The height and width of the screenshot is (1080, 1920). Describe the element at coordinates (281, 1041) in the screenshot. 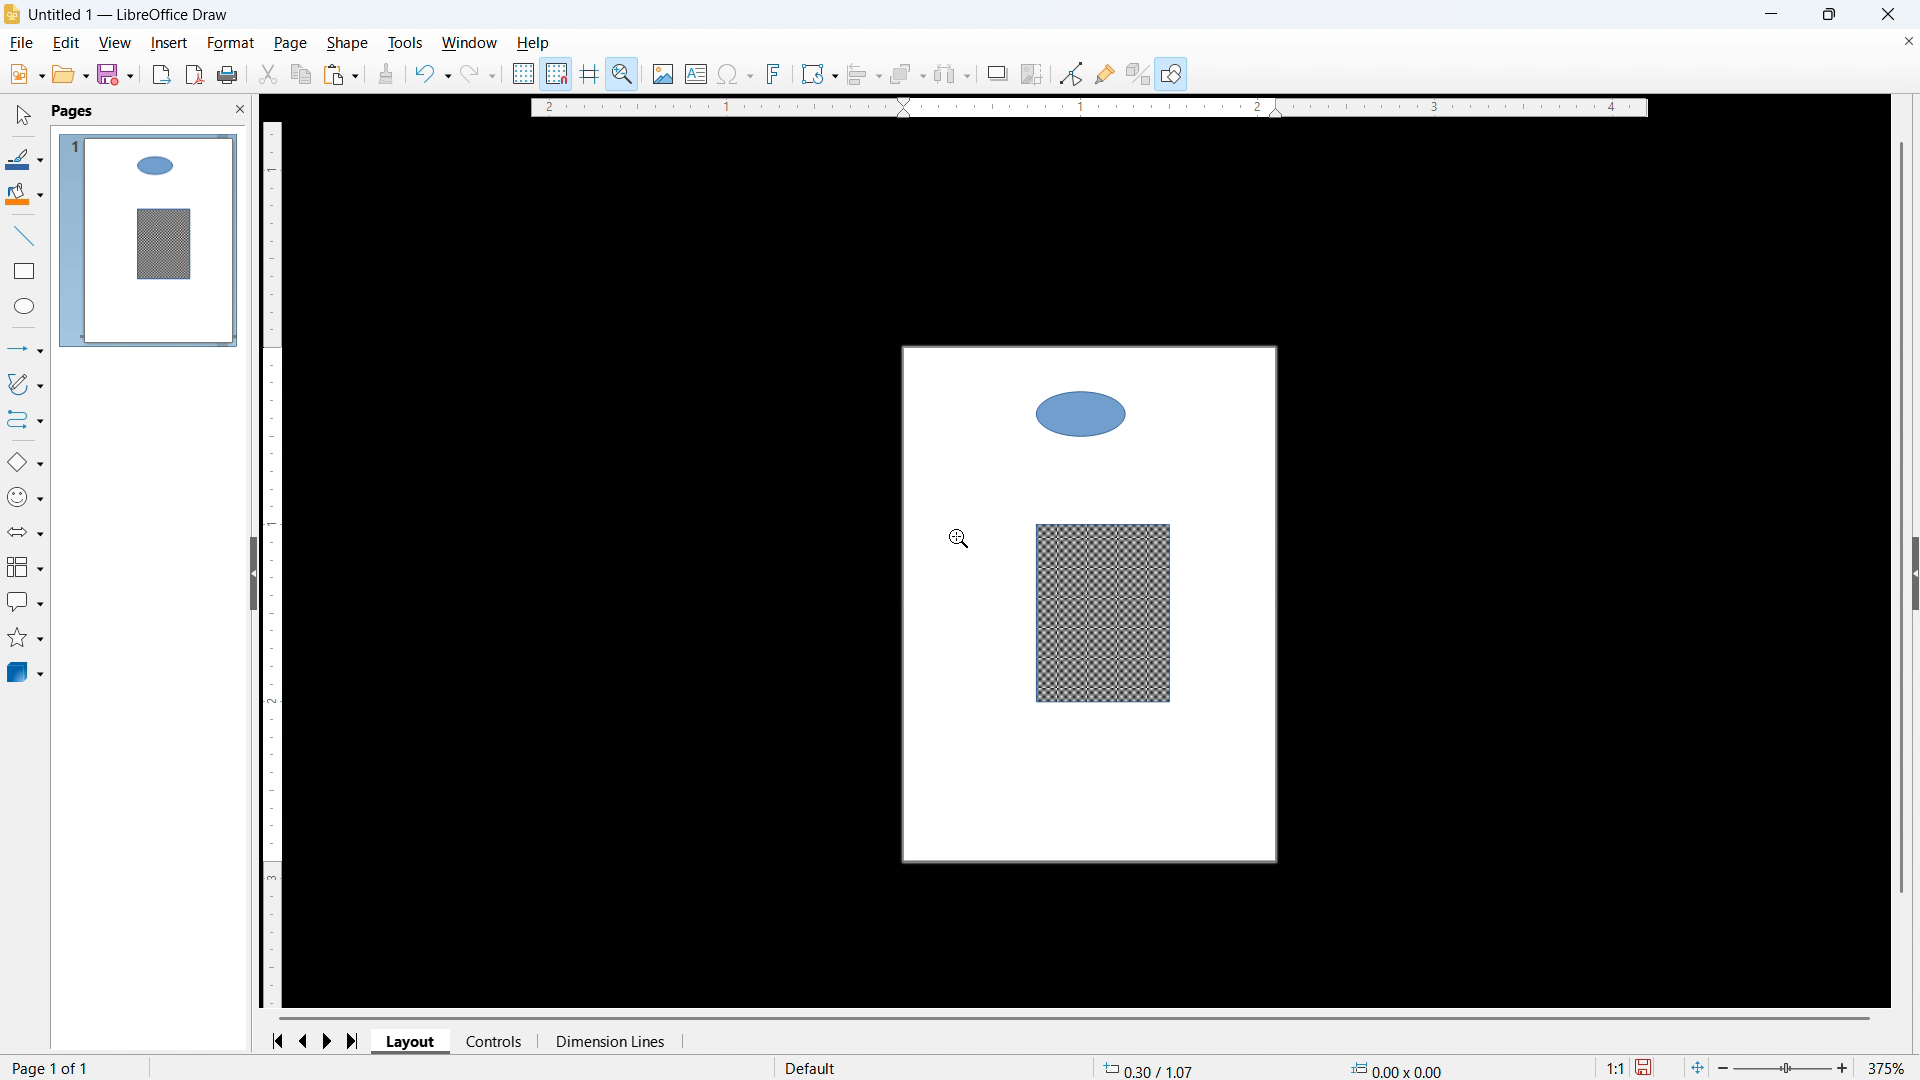

I see `Go to first page ` at that location.